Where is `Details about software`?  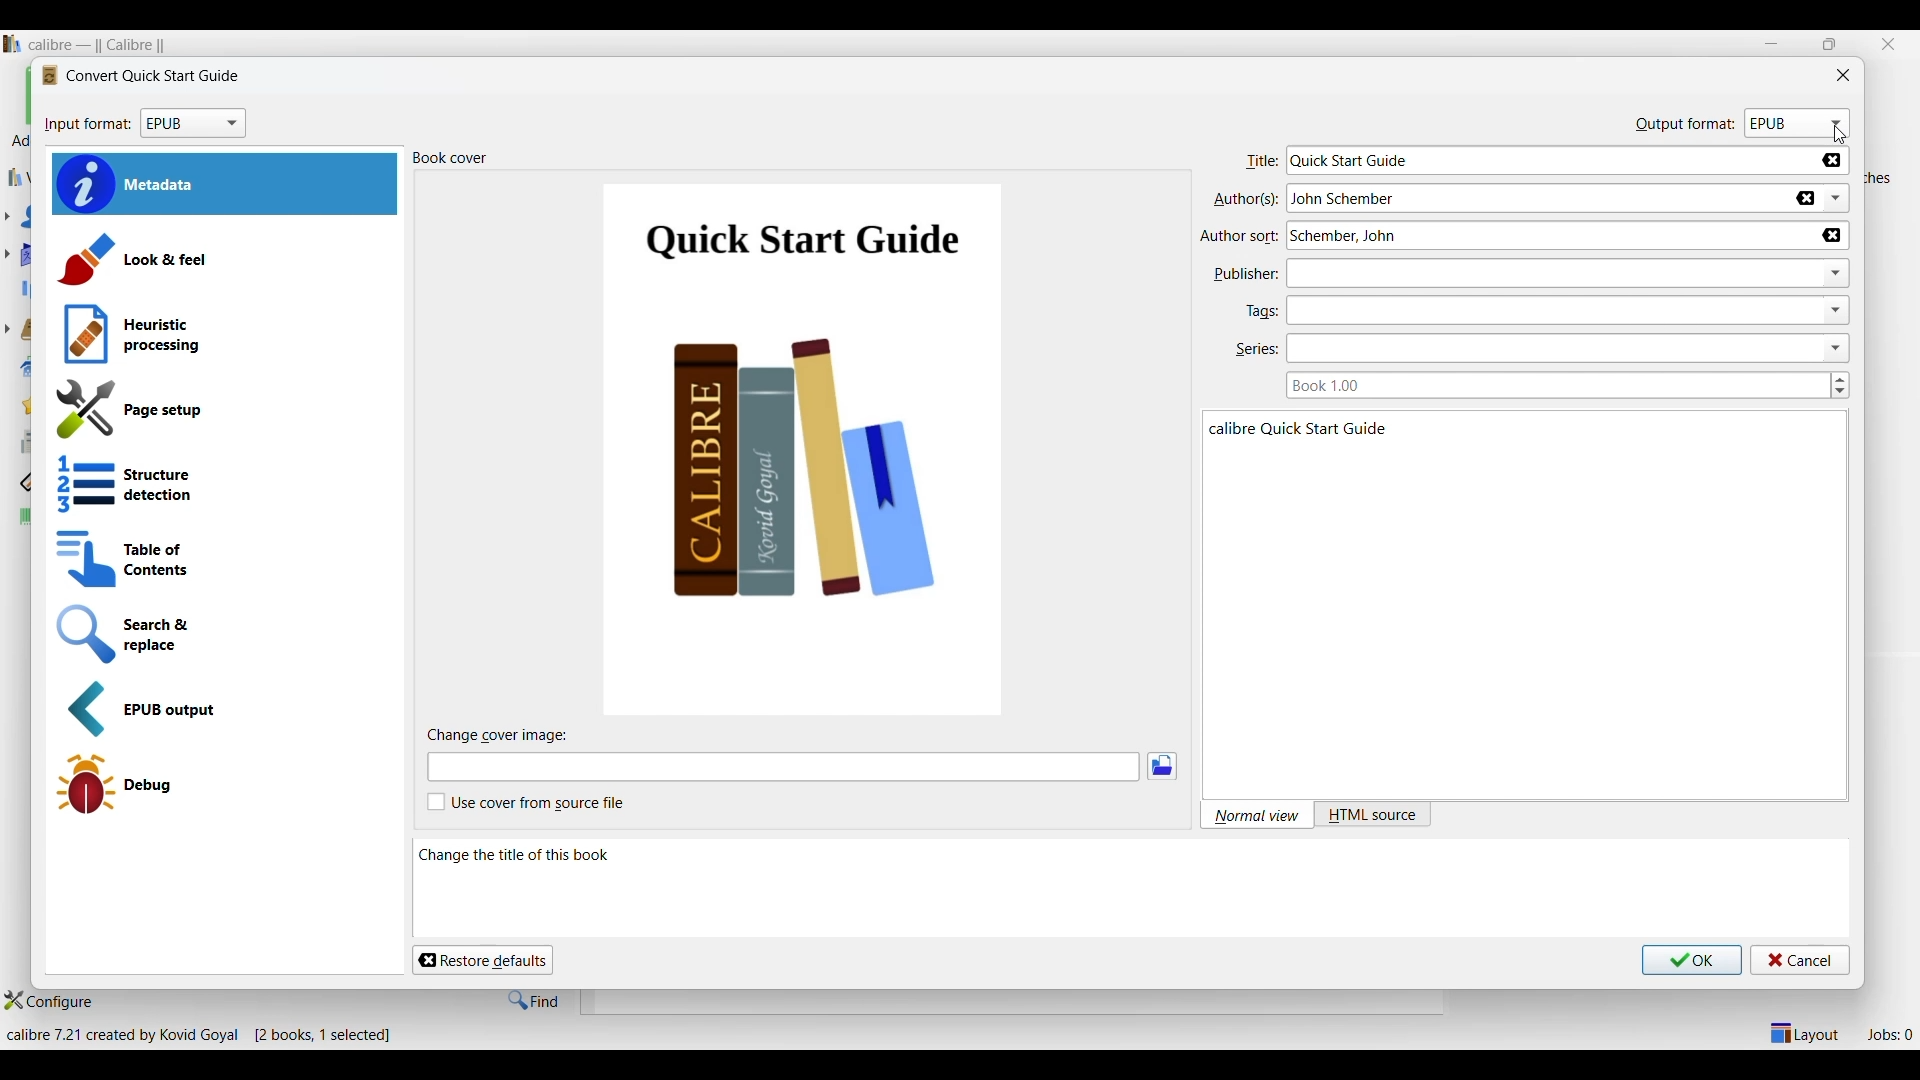
Details about software is located at coordinates (206, 1036).